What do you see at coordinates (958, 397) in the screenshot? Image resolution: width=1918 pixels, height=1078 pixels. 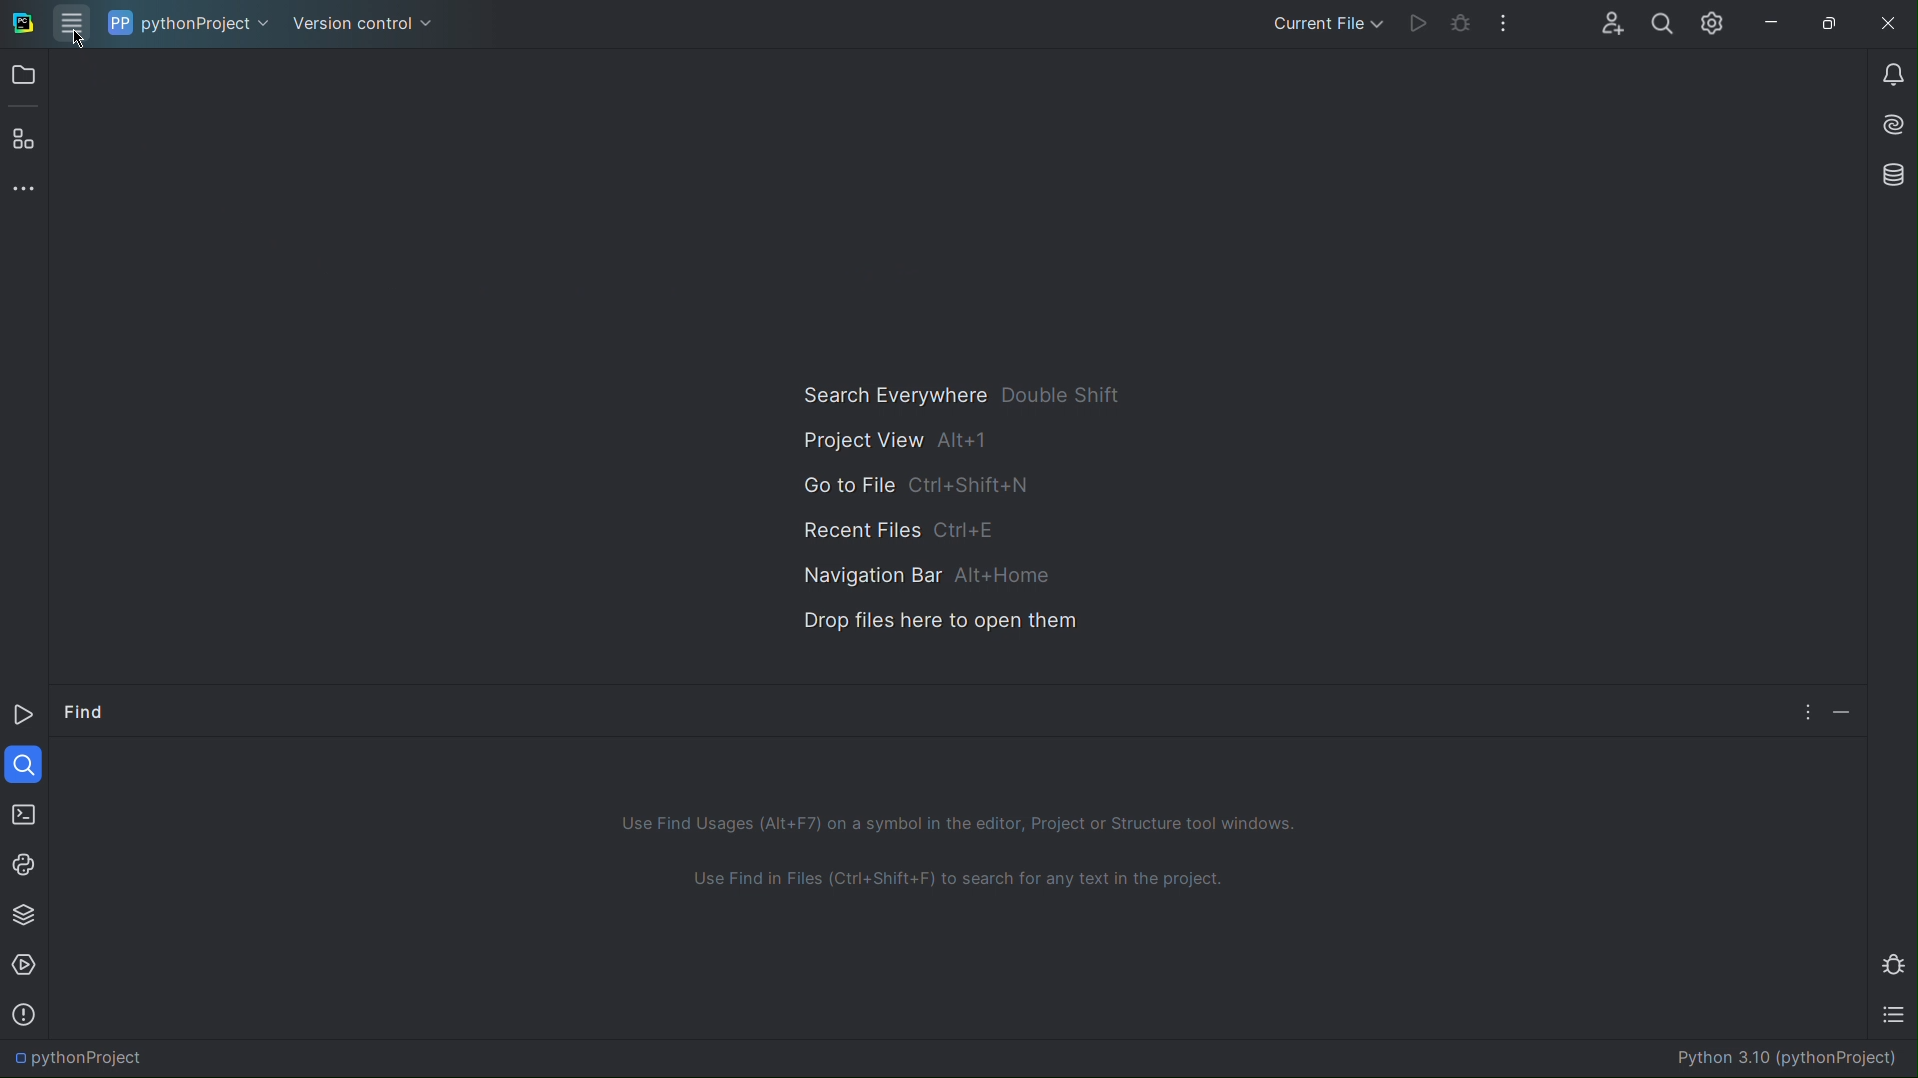 I see `Search Everywhere` at bounding box center [958, 397].